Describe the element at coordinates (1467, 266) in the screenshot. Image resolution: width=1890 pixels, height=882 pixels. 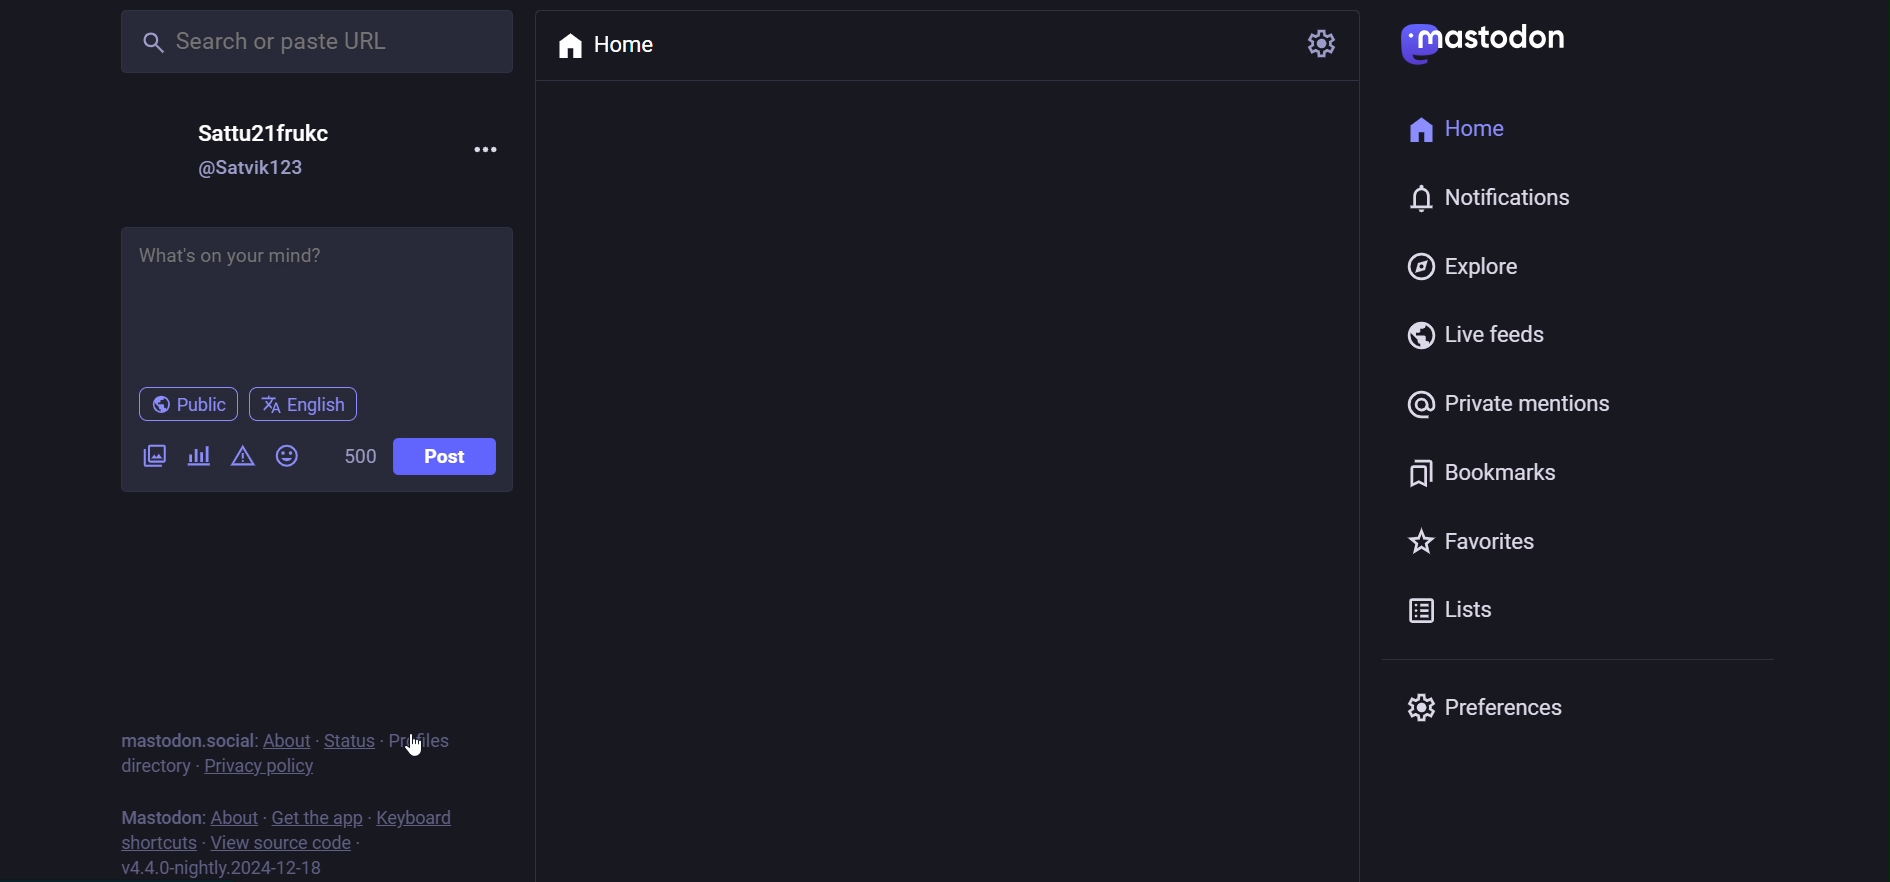
I see `explore` at that location.